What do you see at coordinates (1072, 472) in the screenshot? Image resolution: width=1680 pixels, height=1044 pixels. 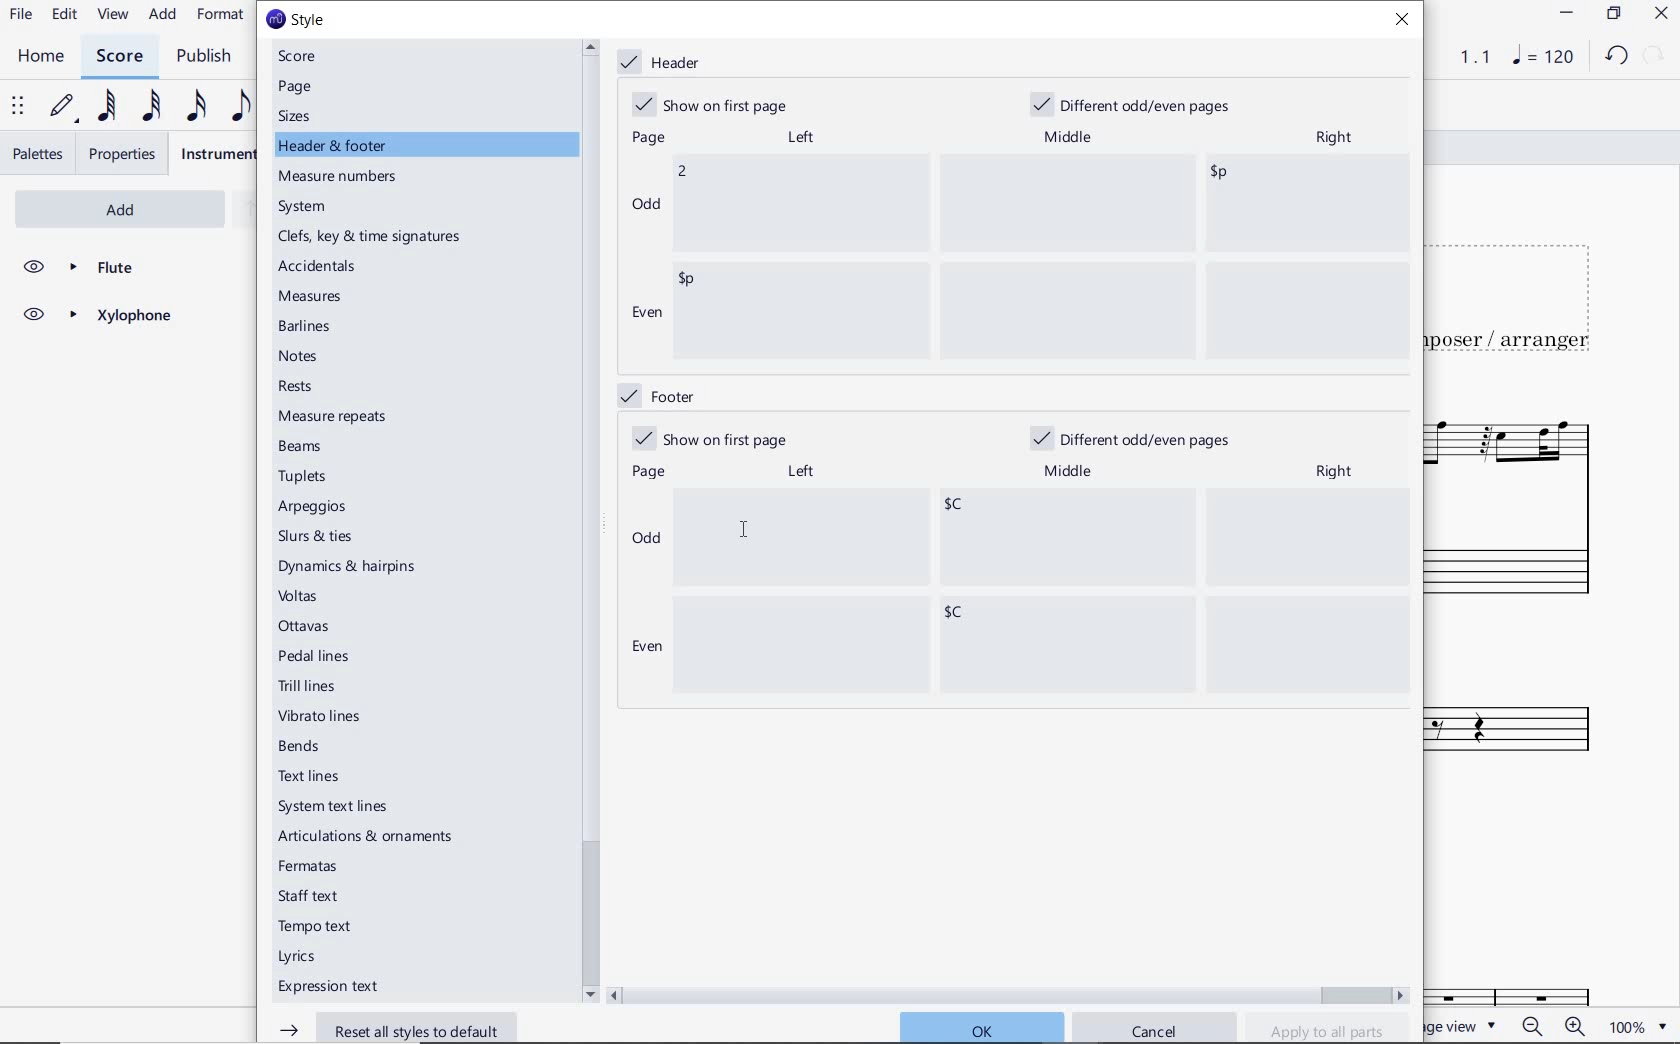 I see `middle` at bounding box center [1072, 472].